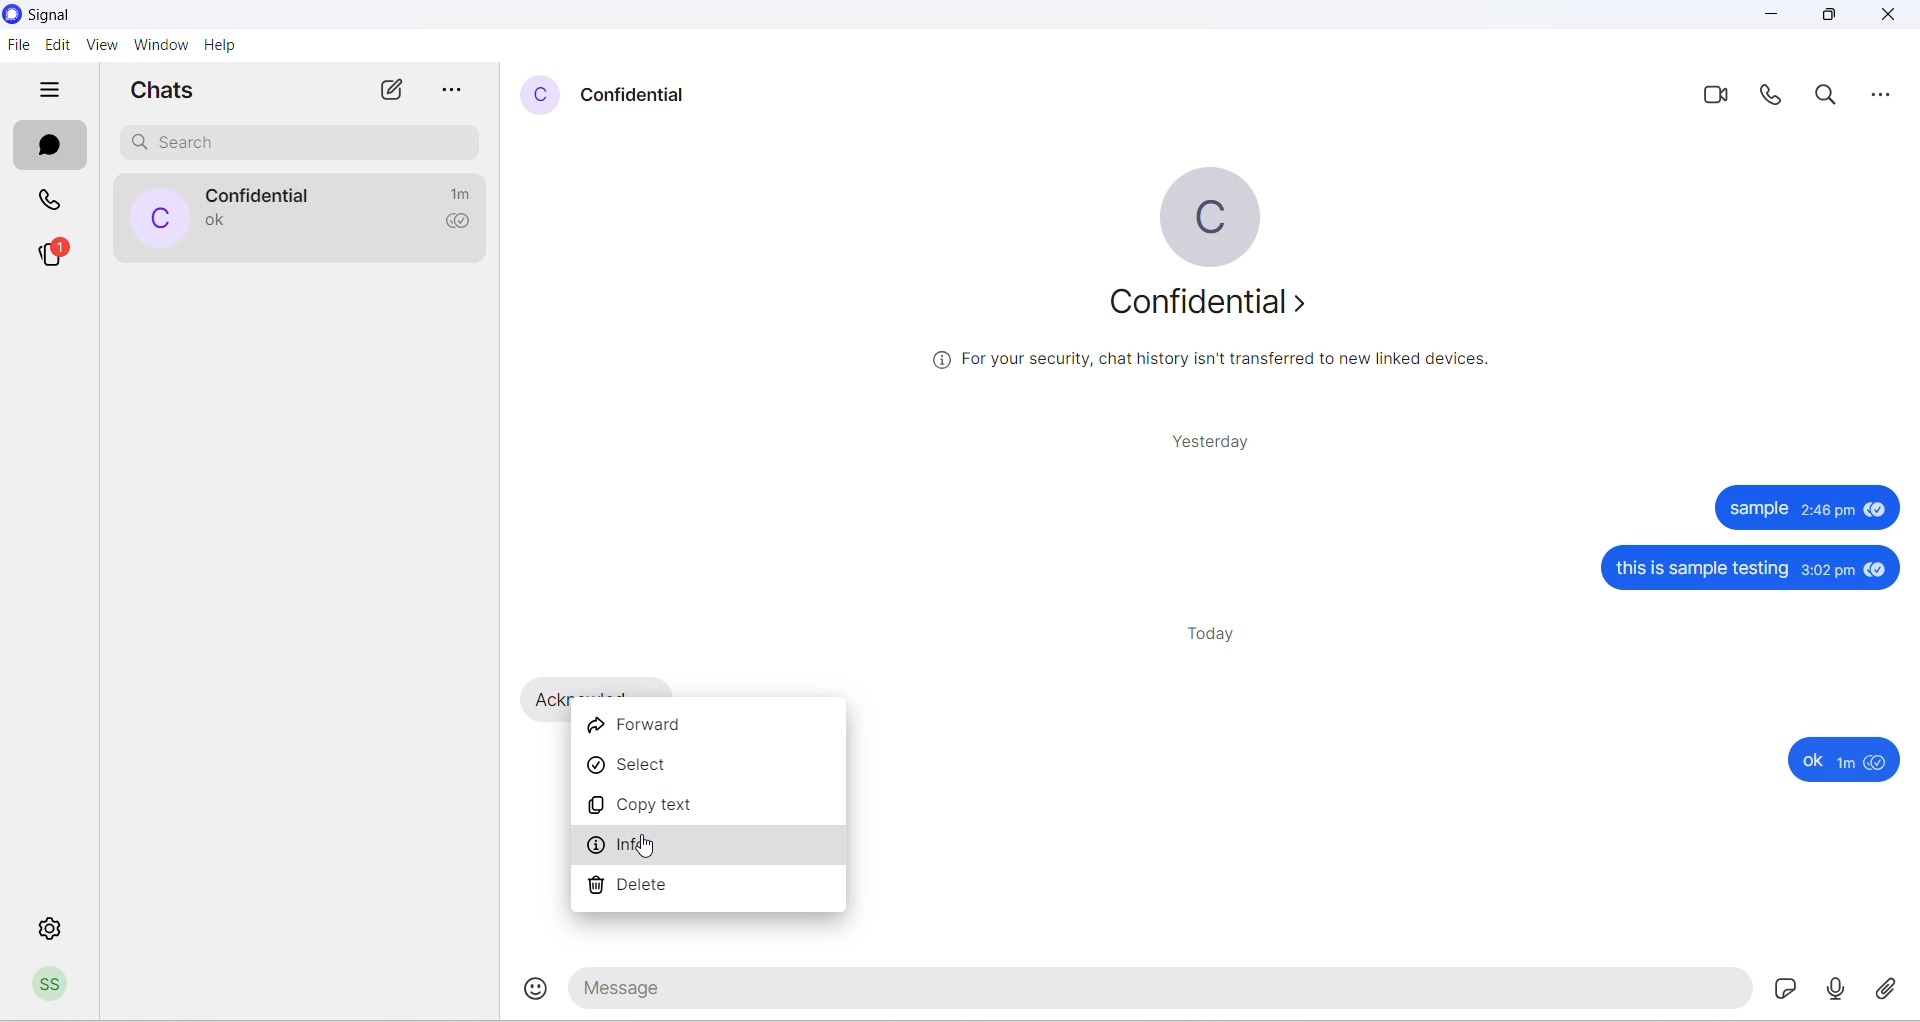 Image resolution: width=1920 pixels, height=1022 pixels. Describe the element at coordinates (47, 145) in the screenshot. I see `chats` at that location.